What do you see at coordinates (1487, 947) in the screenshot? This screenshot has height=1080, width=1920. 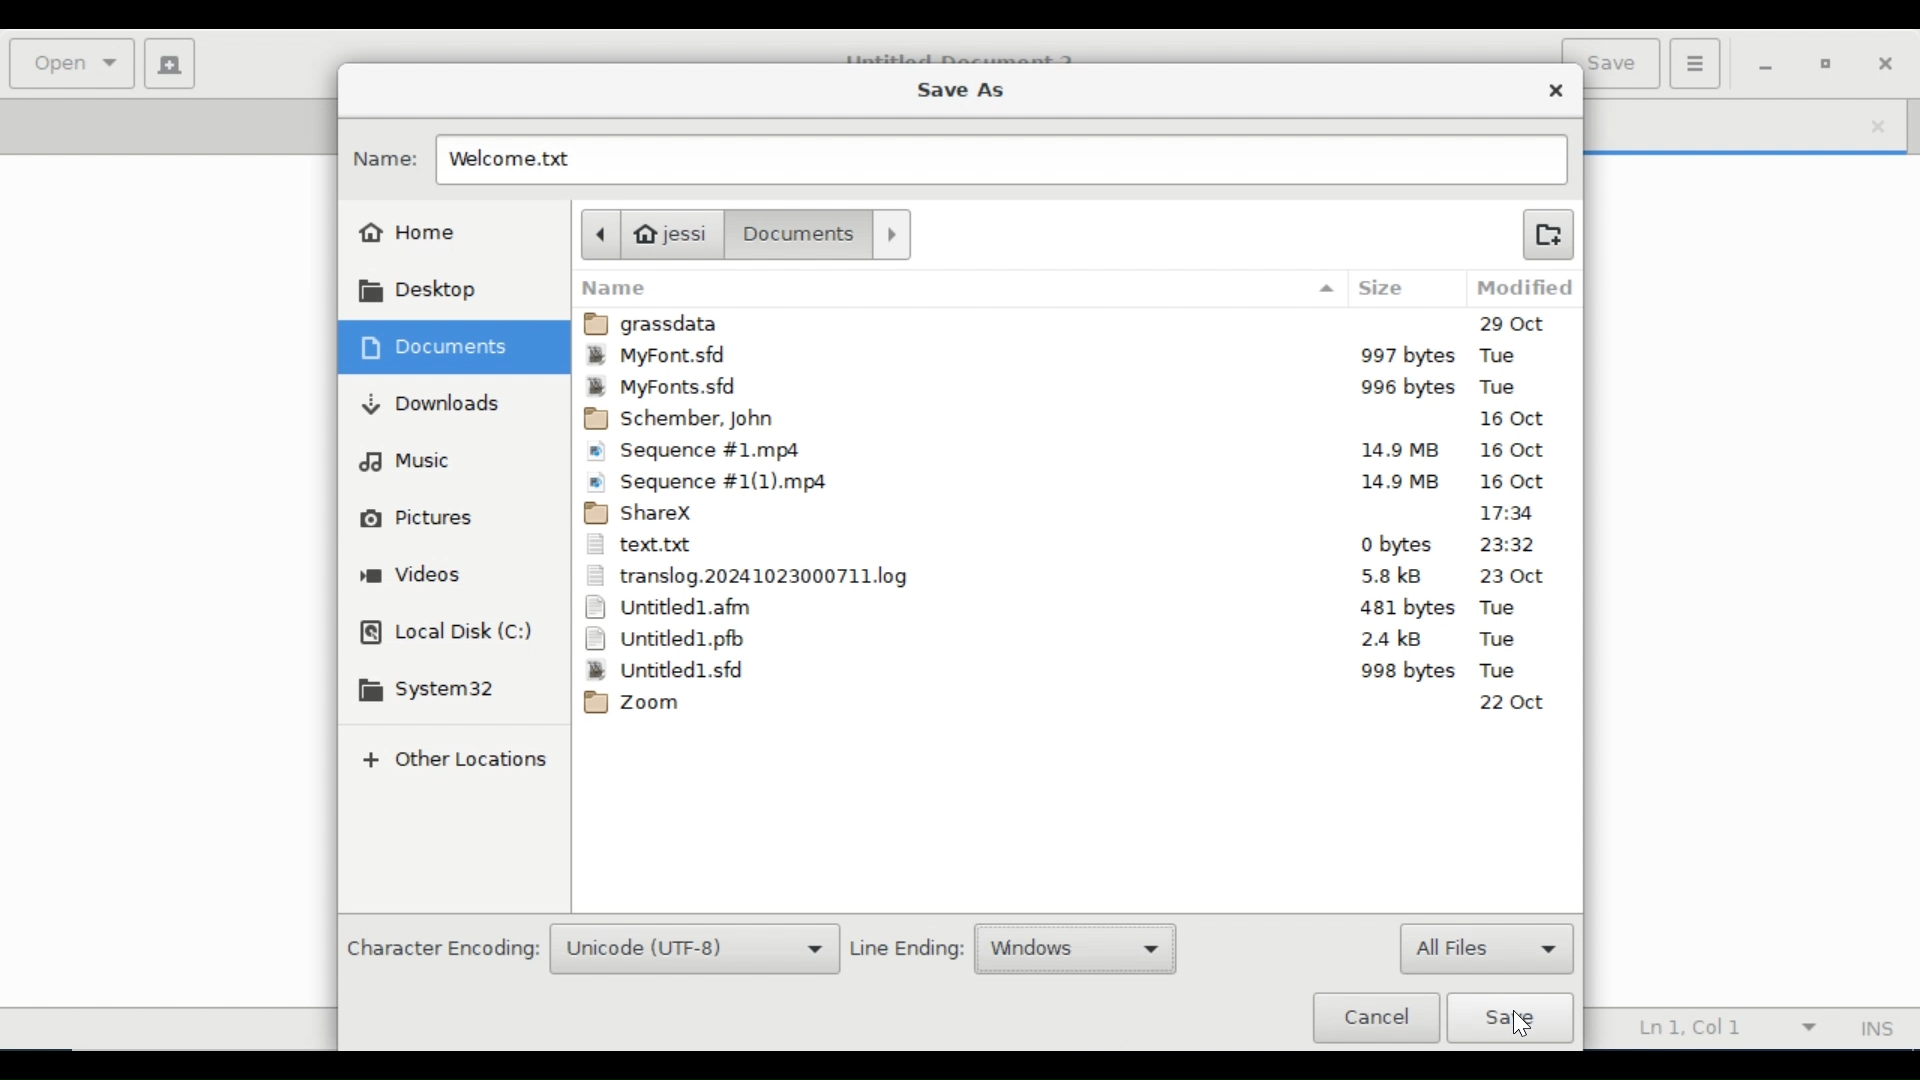 I see `All files` at bounding box center [1487, 947].